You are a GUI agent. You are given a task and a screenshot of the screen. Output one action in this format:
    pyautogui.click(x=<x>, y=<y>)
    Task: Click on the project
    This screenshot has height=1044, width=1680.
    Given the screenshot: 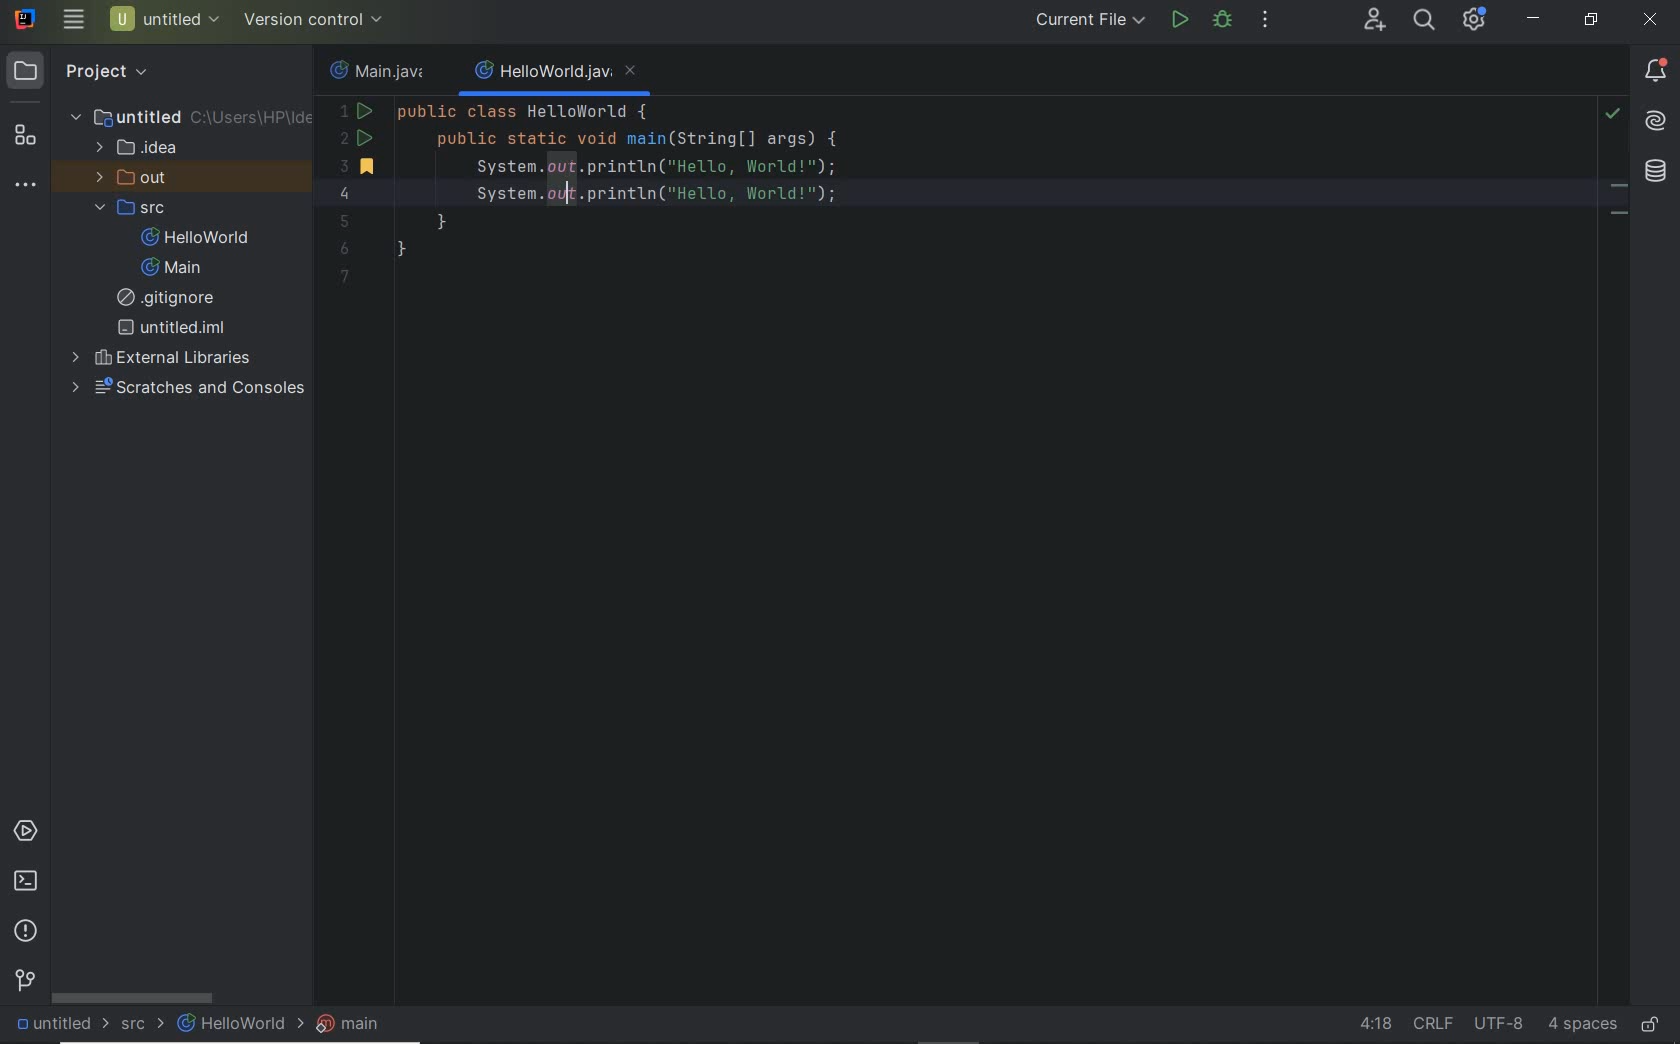 What is the action you would take?
    pyautogui.click(x=85, y=69)
    